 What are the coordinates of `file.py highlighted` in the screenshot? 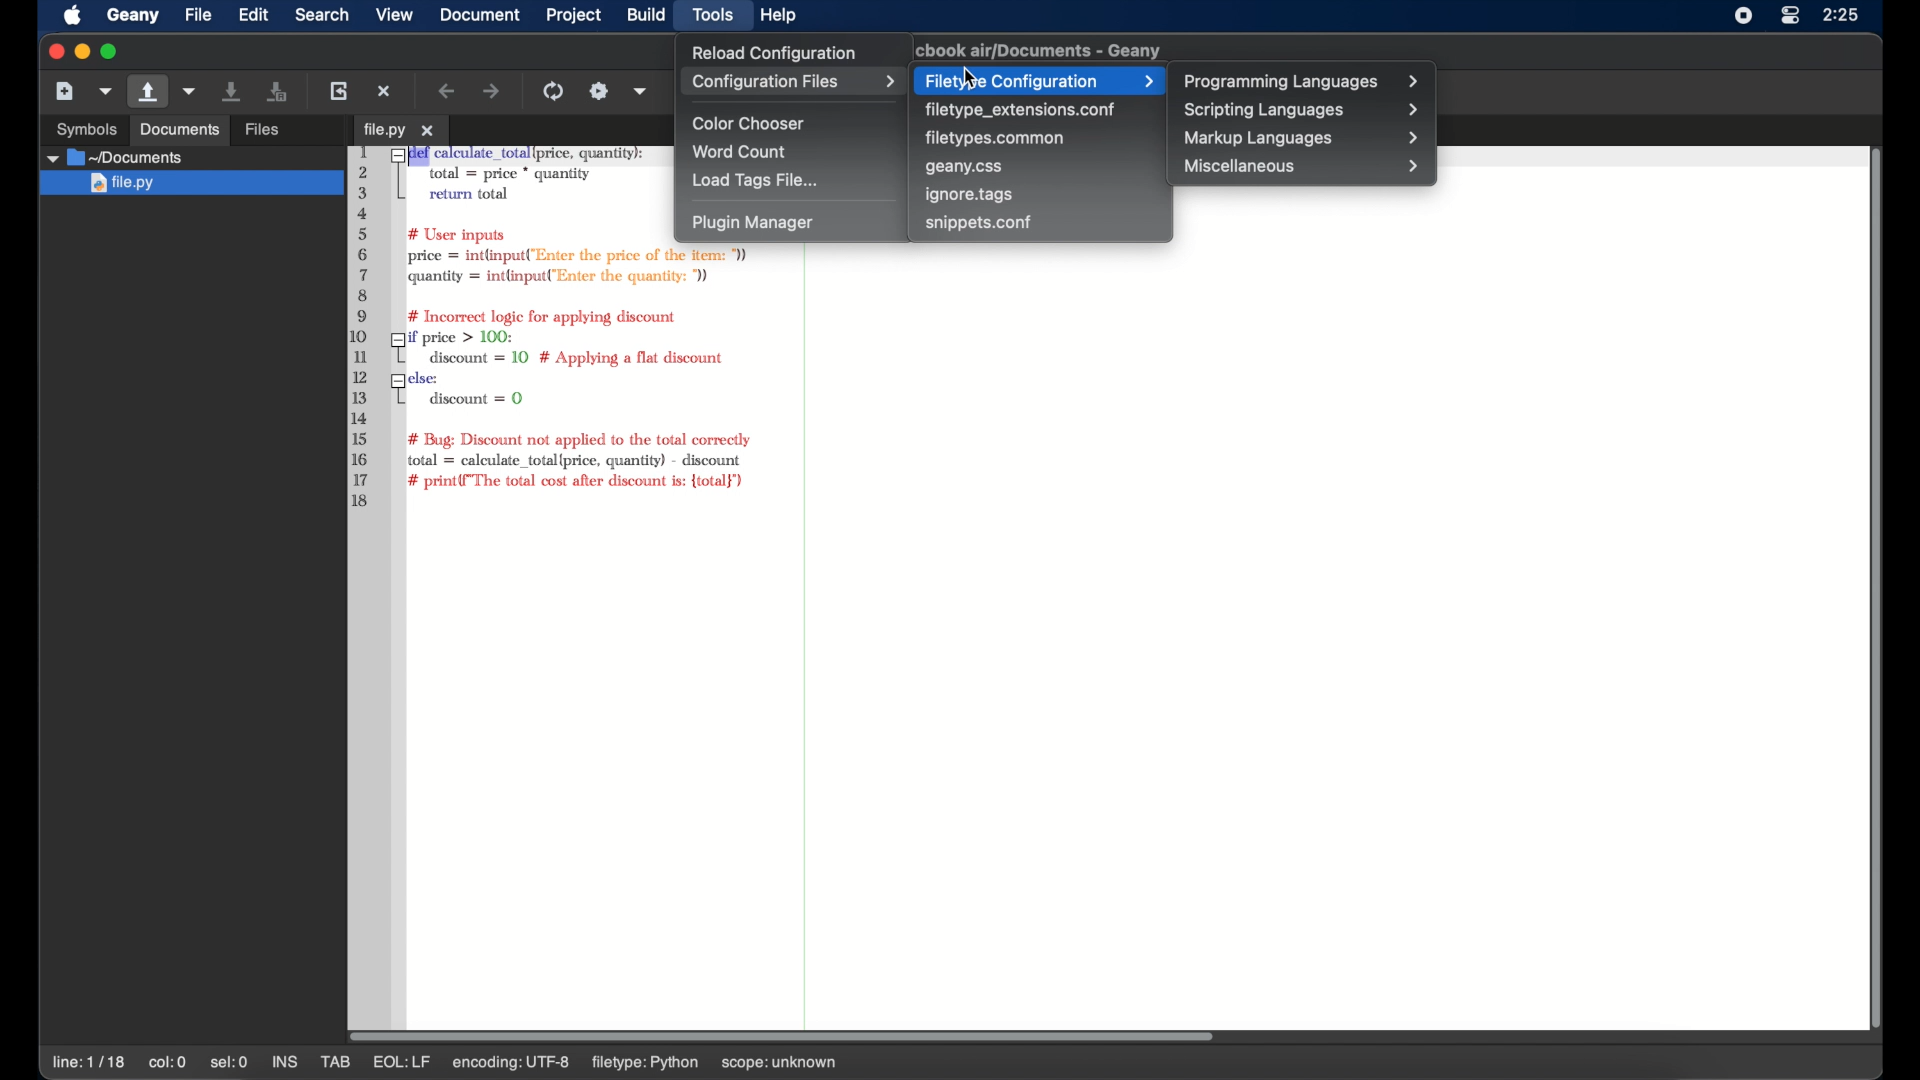 It's located at (188, 184).